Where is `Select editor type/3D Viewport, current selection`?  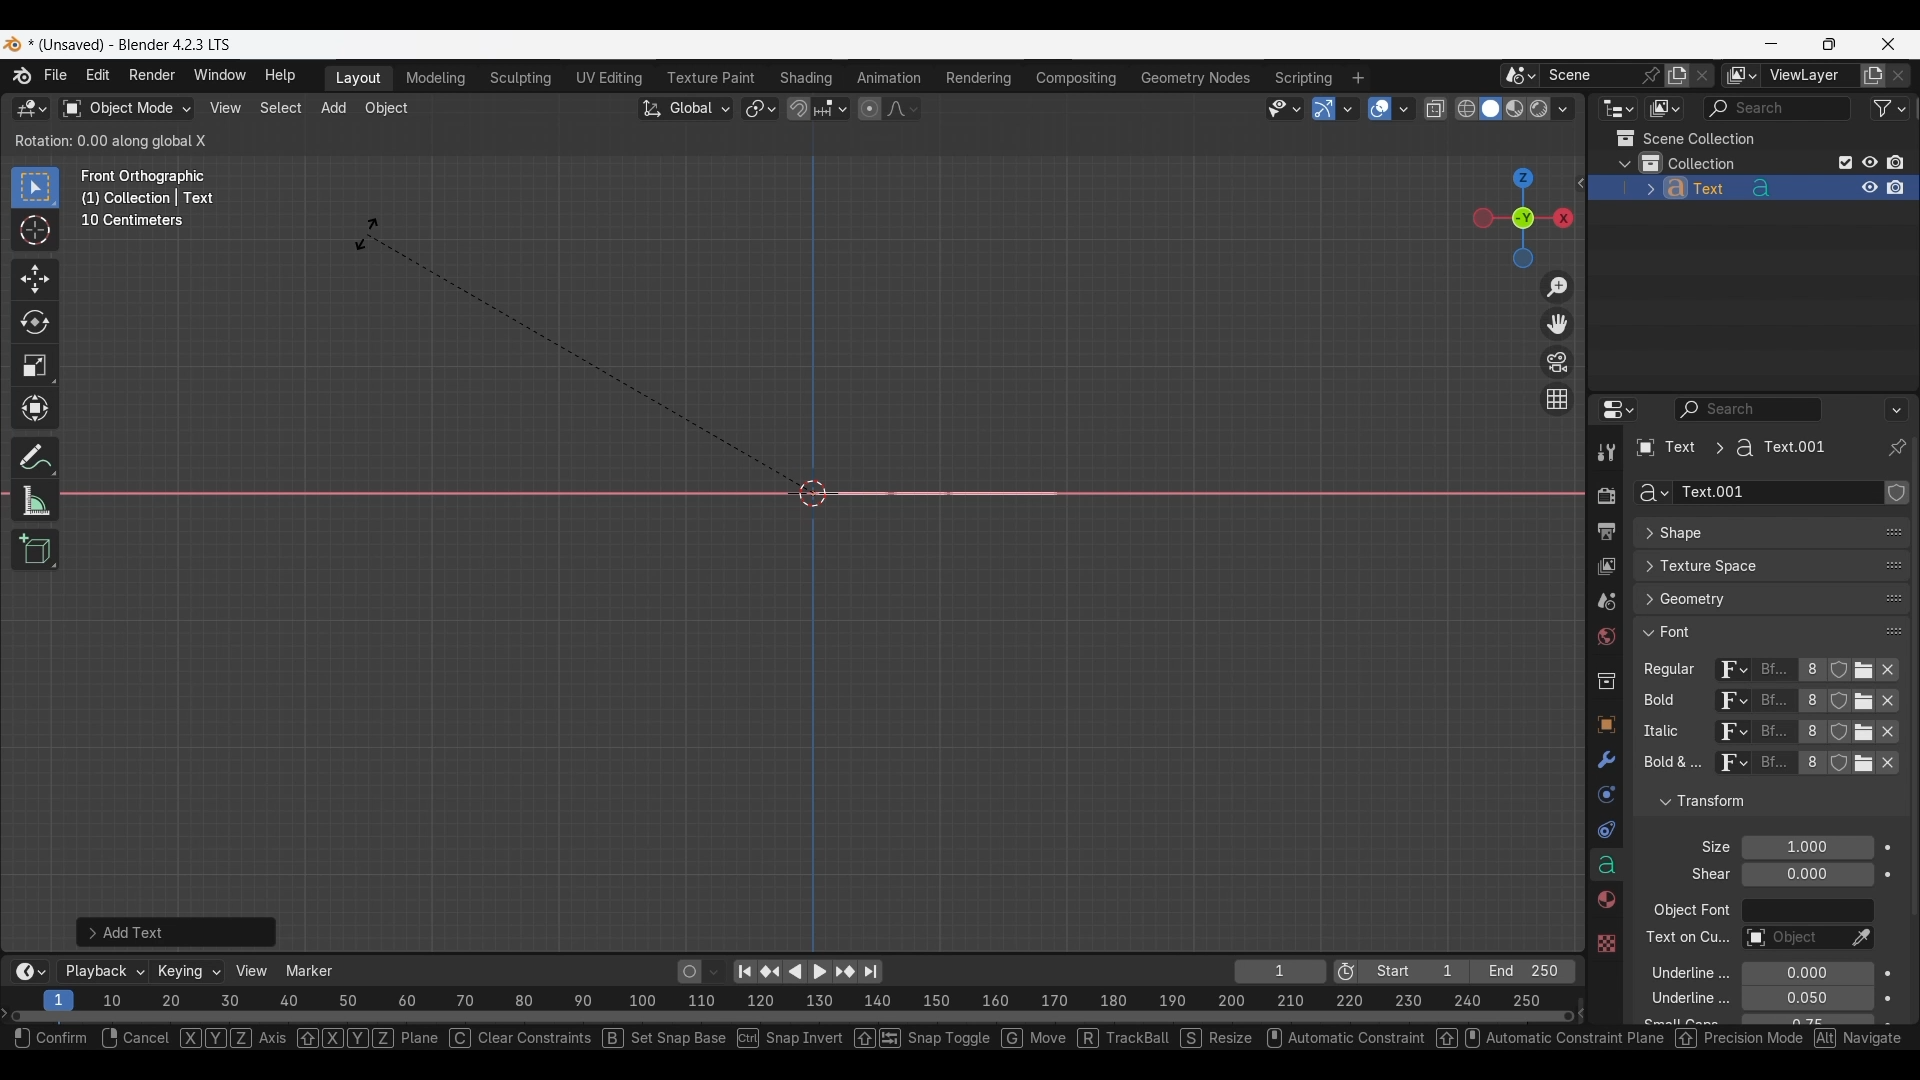 Select editor type/3D Viewport, current selection is located at coordinates (32, 108).